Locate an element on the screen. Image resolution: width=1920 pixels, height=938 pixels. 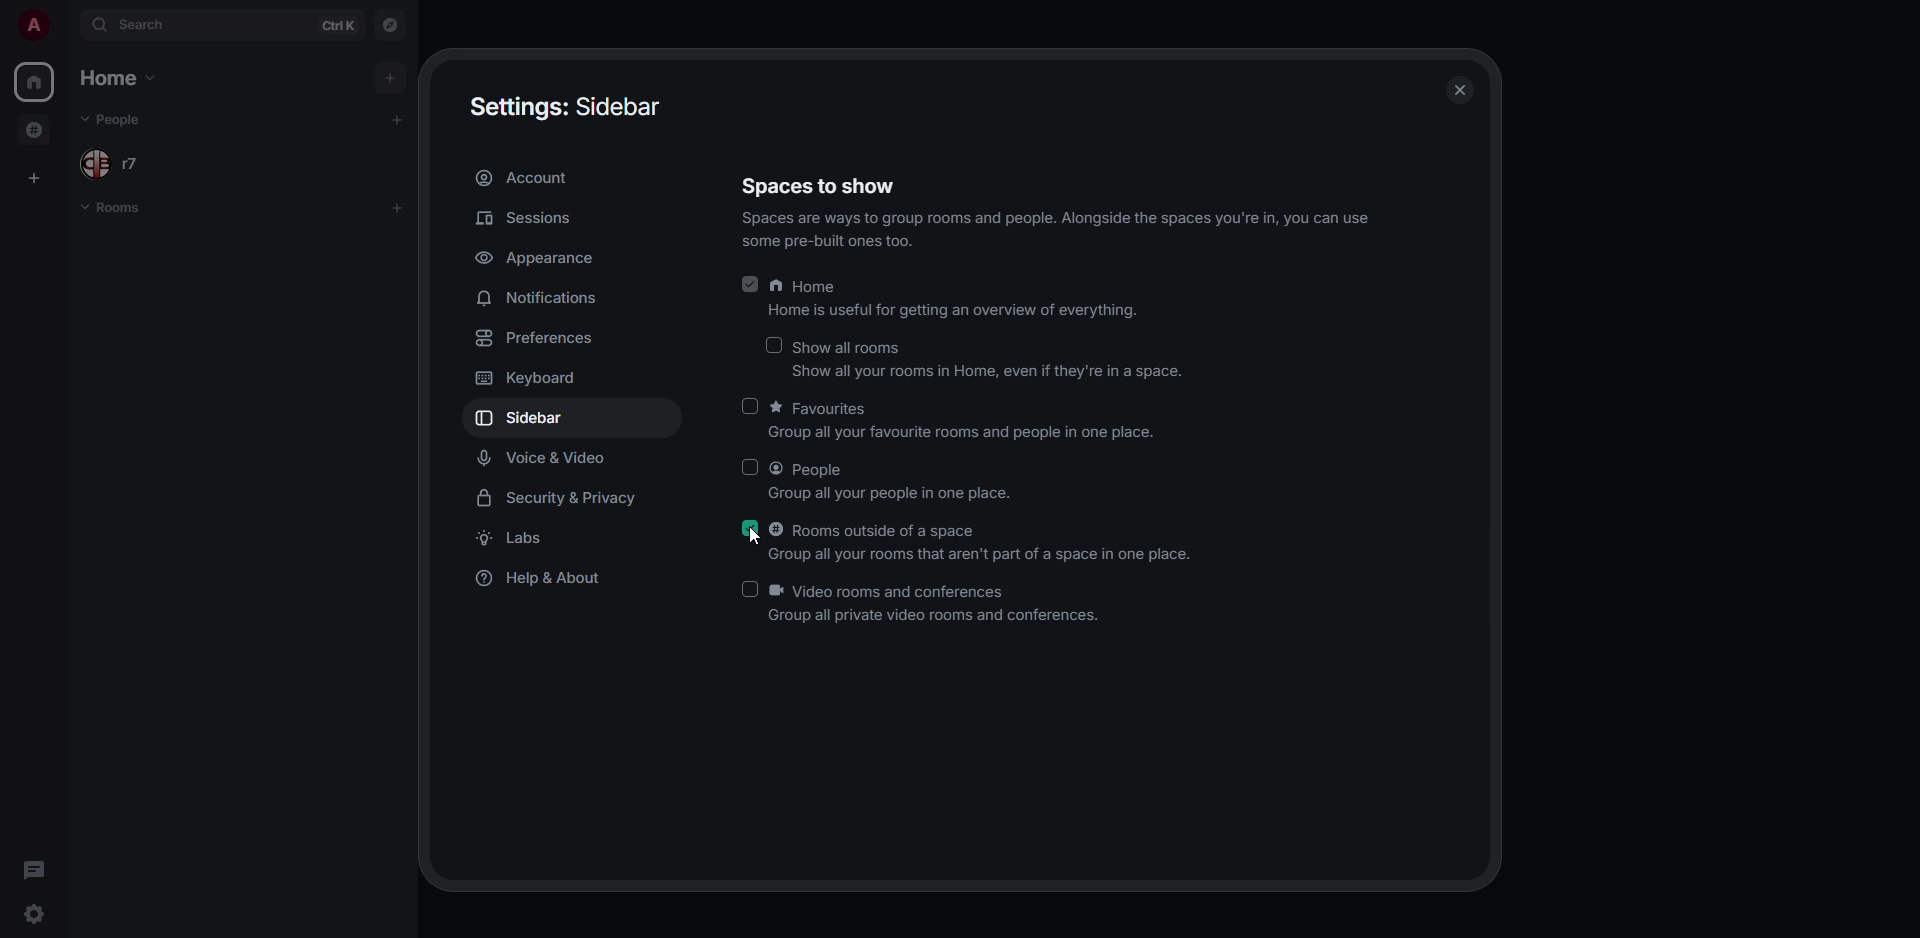
add is located at coordinates (398, 207).